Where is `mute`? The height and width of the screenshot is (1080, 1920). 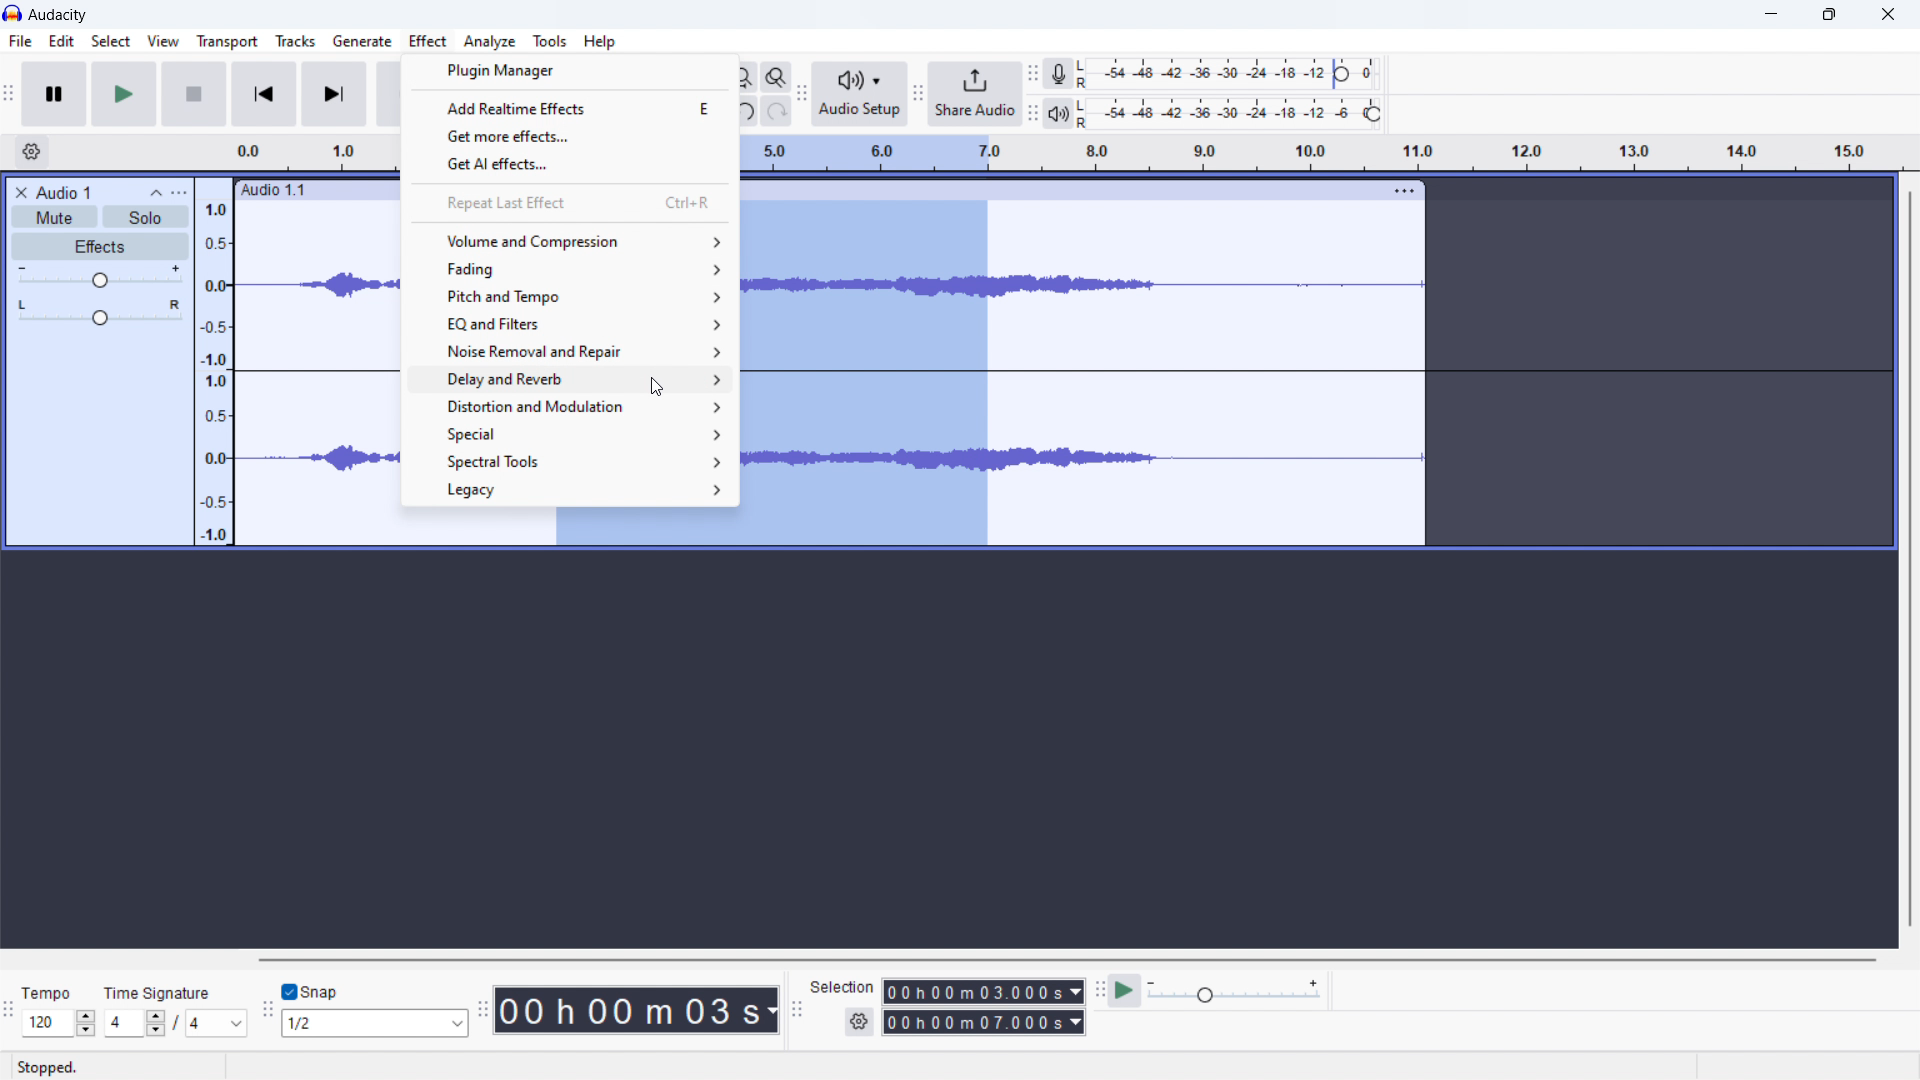 mute is located at coordinates (54, 217).